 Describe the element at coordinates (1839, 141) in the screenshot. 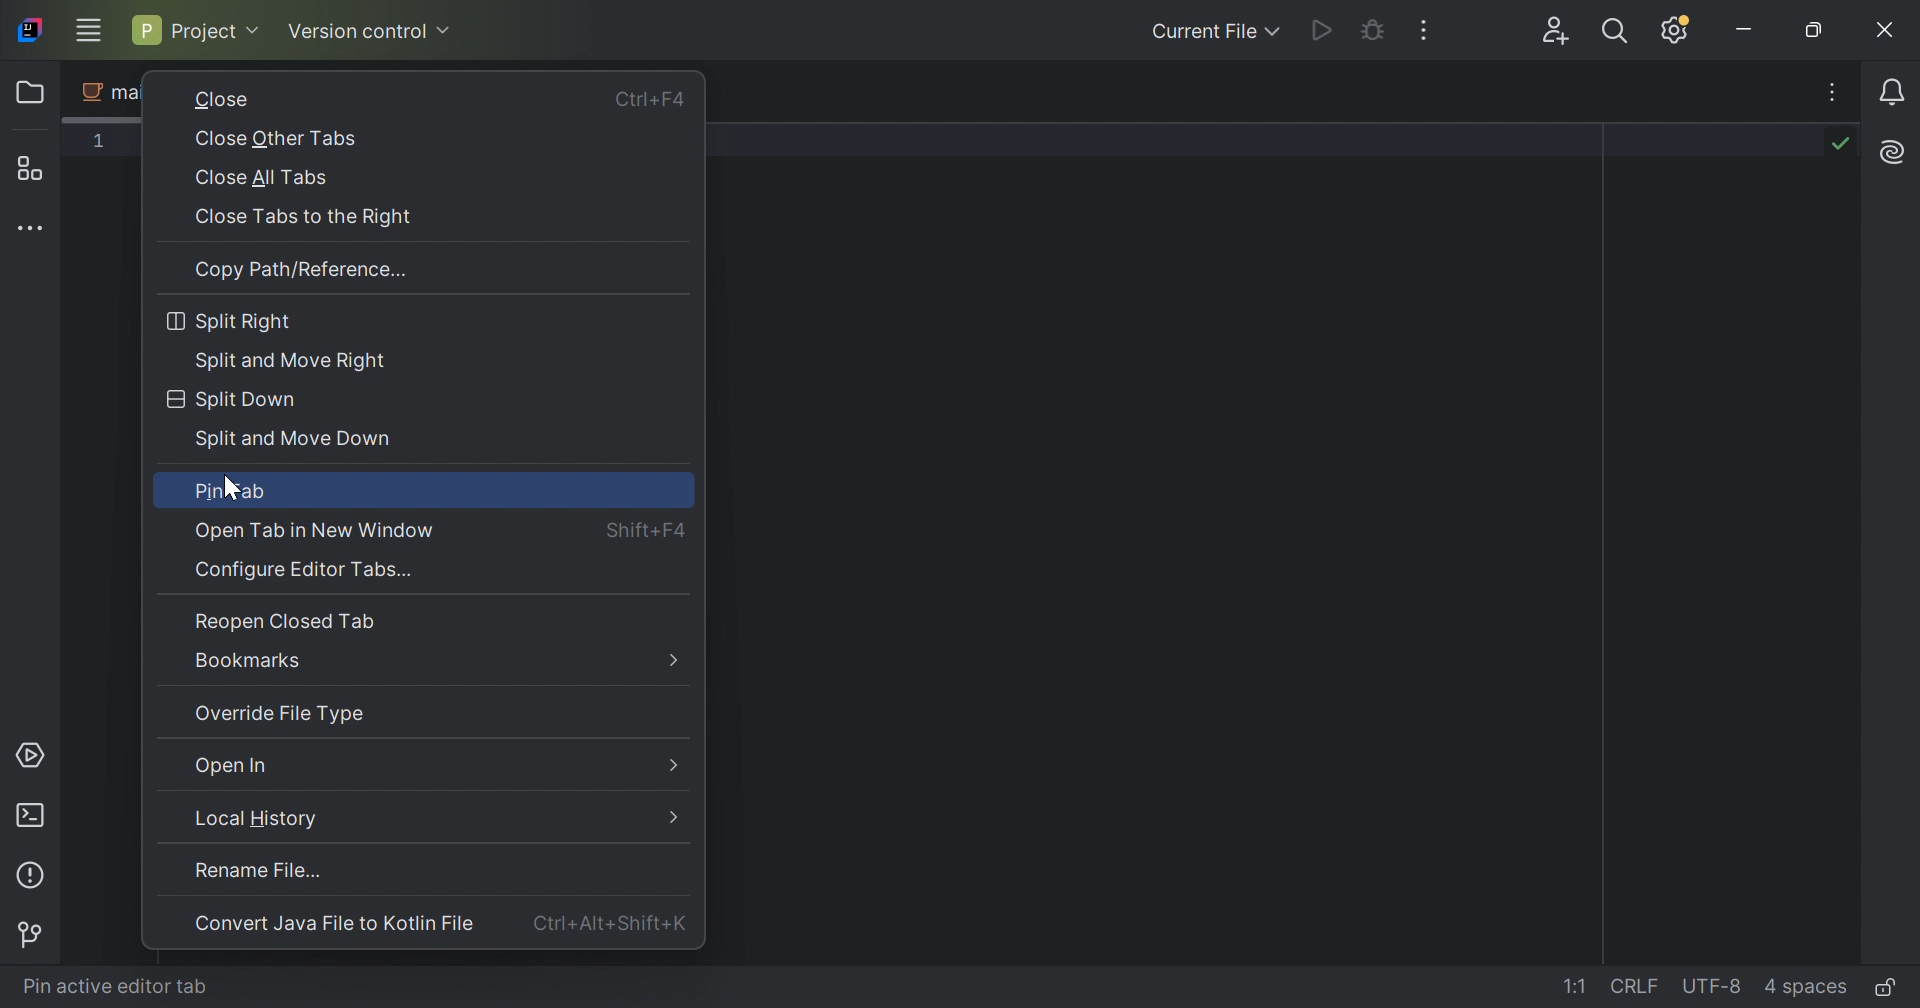

I see `No problems found` at that location.